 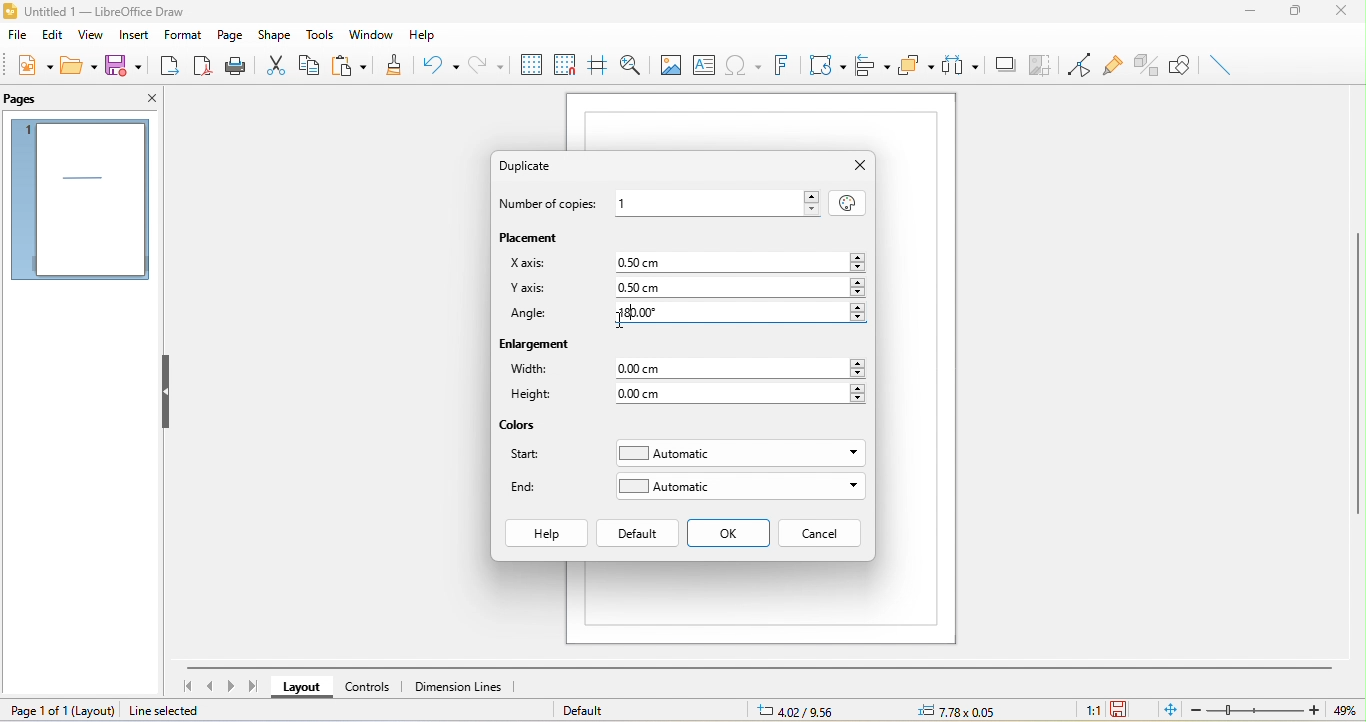 What do you see at coordinates (669, 63) in the screenshot?
I see `image` at bounding box center [669, 63].